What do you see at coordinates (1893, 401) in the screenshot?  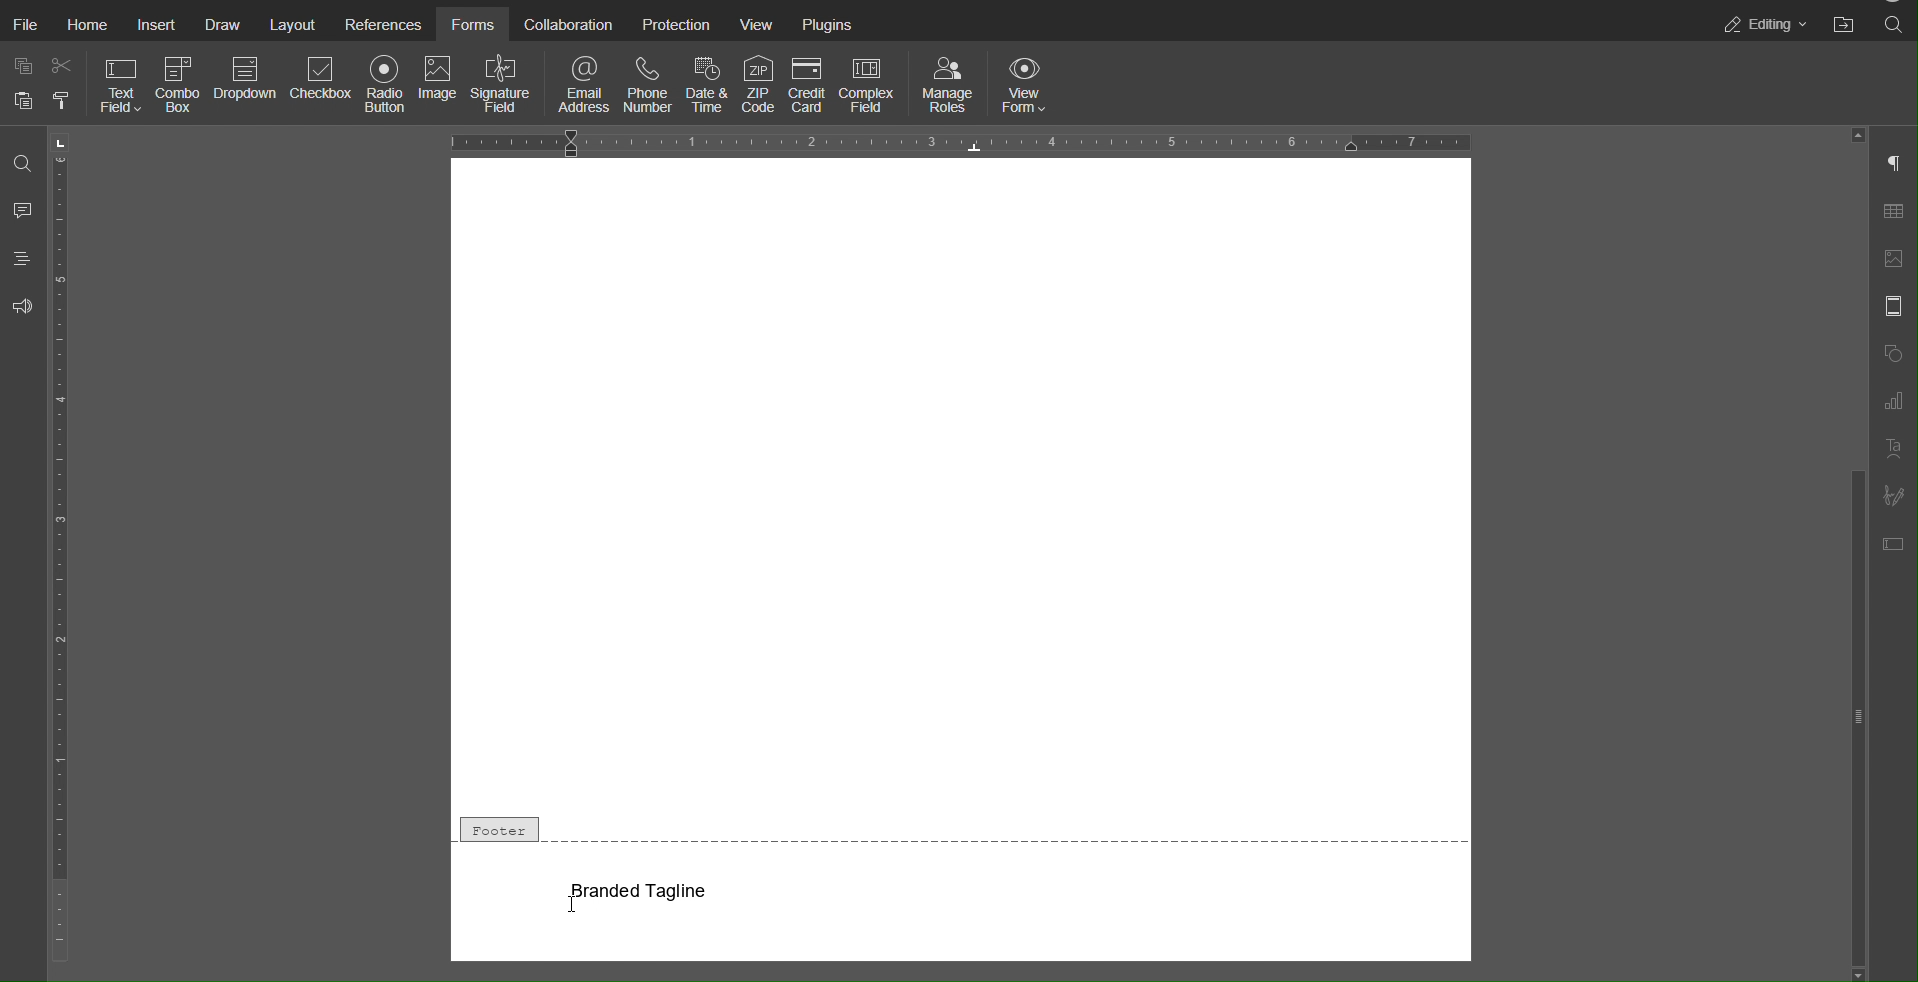 I see `Graph Settings` at bounding box center [1893, 401].